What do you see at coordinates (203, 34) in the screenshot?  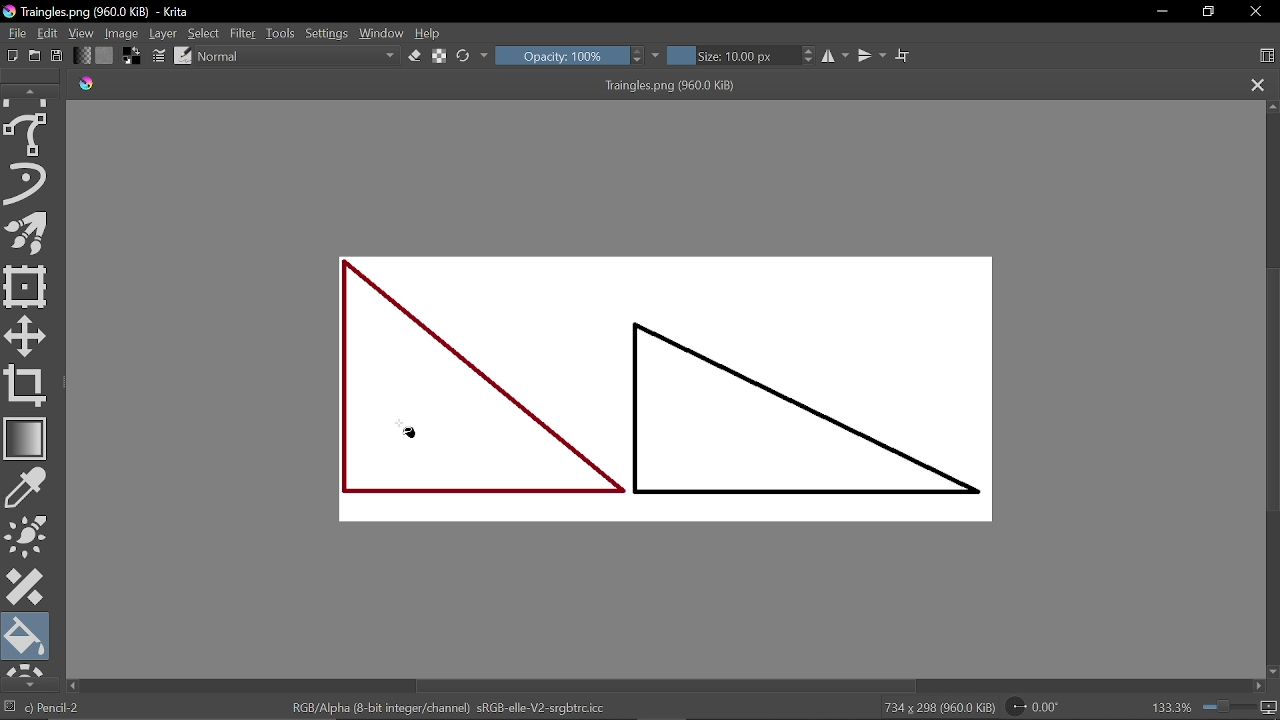 I see `Select` at bounding box center [203, 34].